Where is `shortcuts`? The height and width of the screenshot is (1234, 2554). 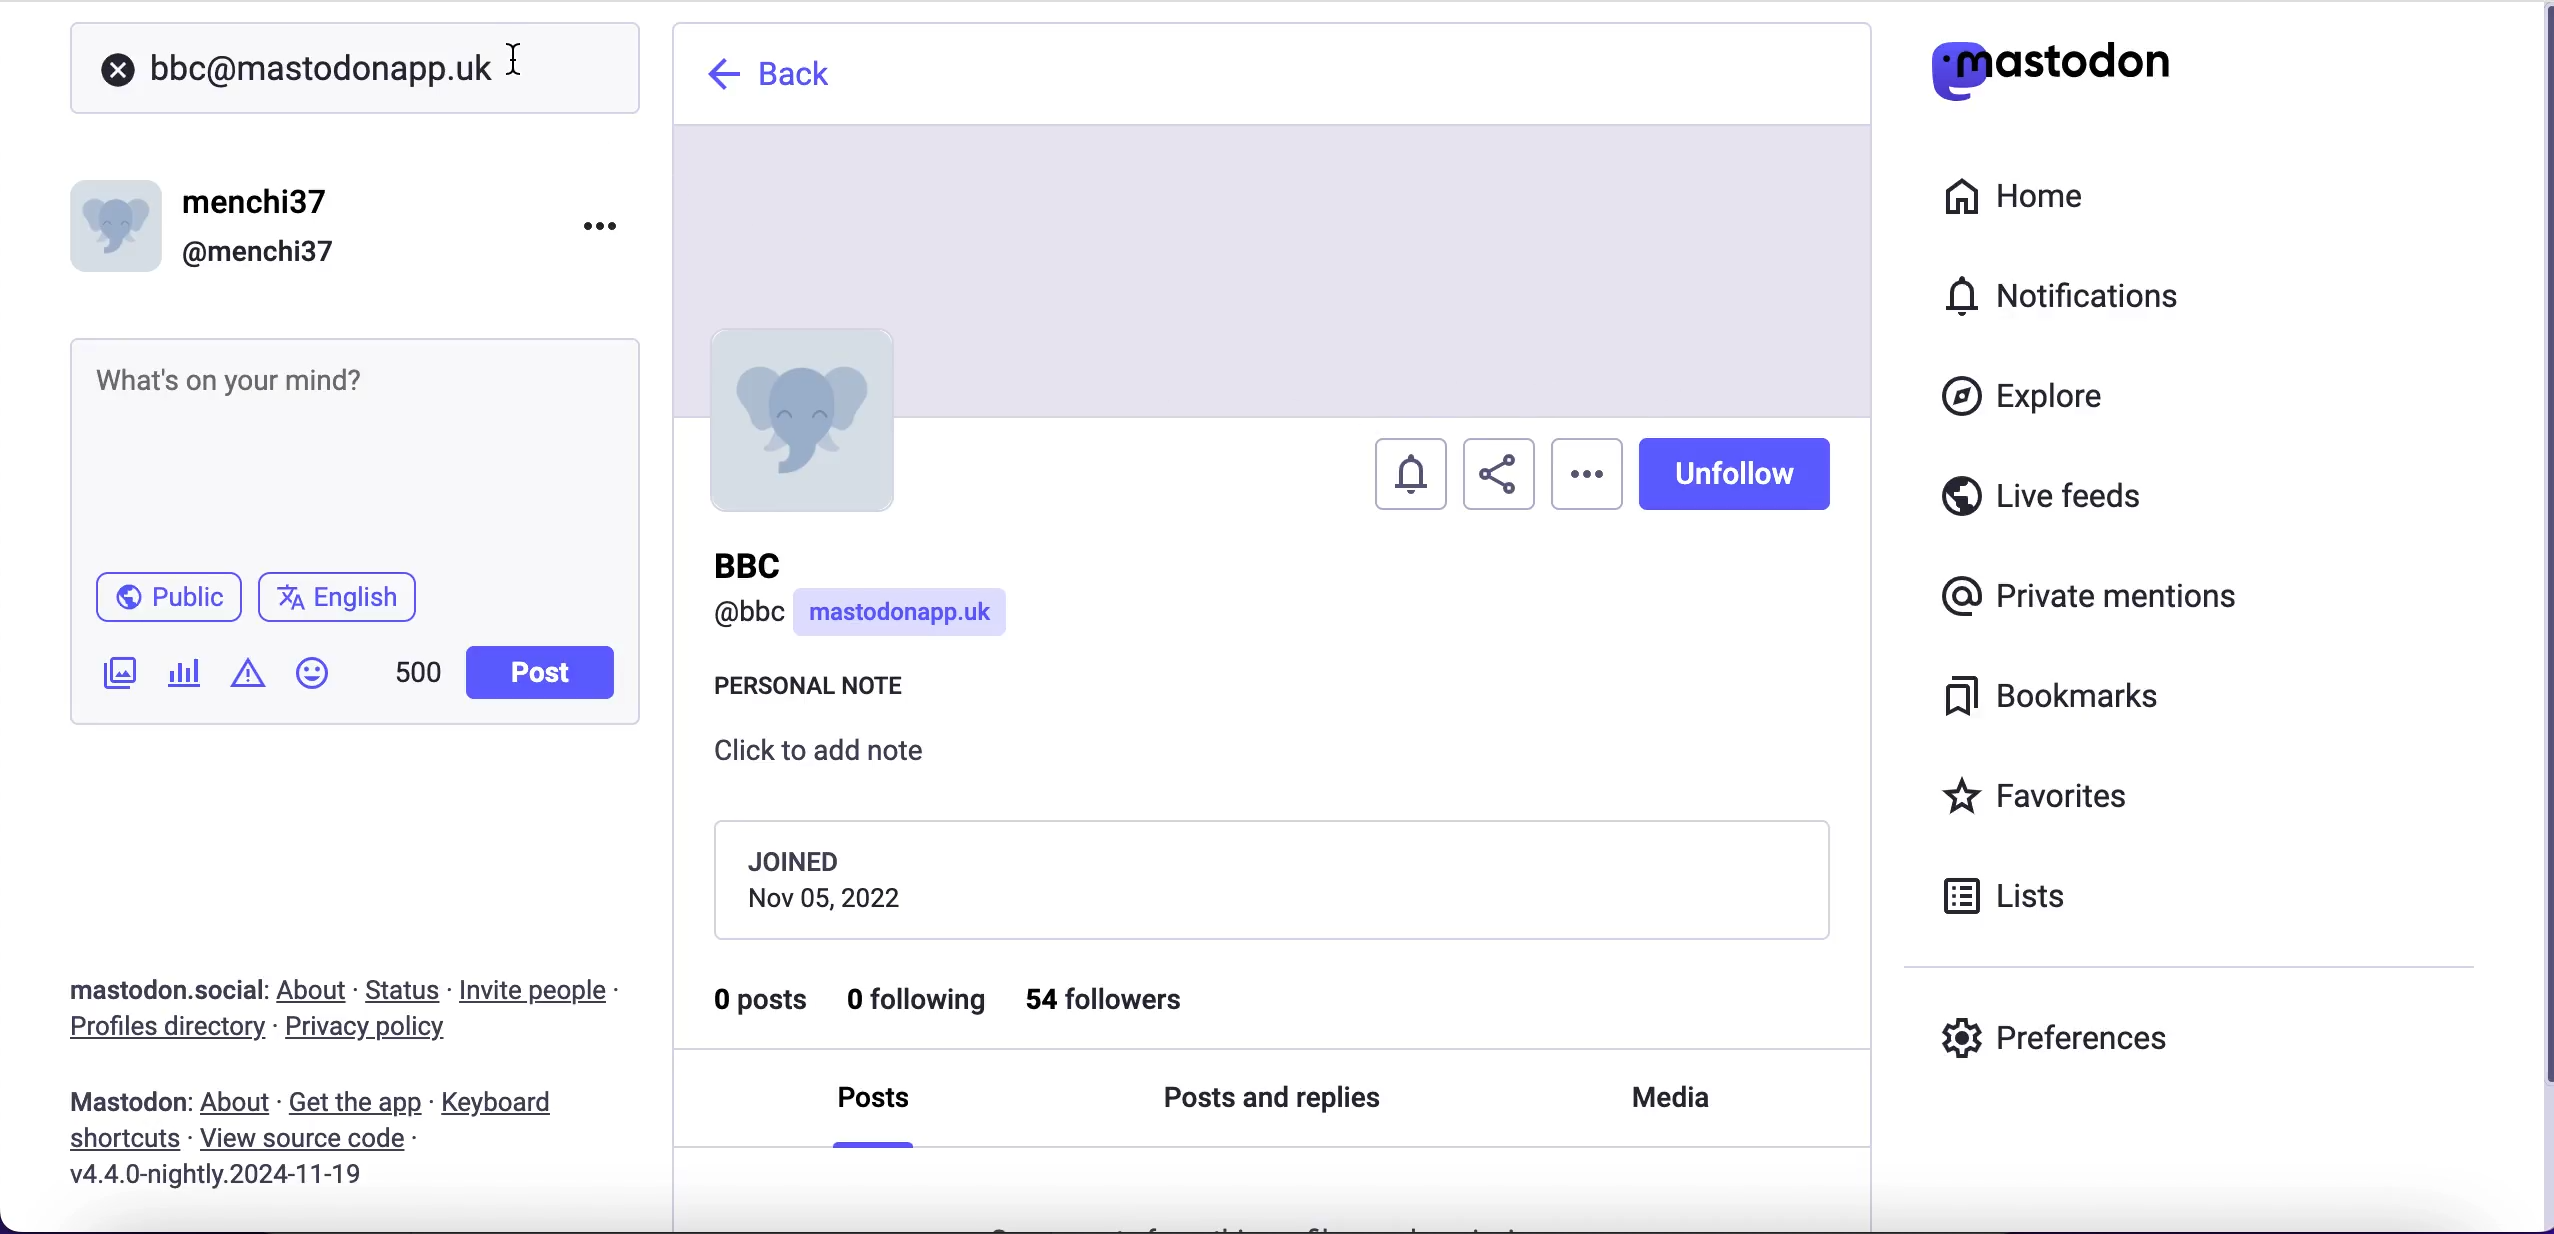
shortcuts is located at coordinates (118, 1140).